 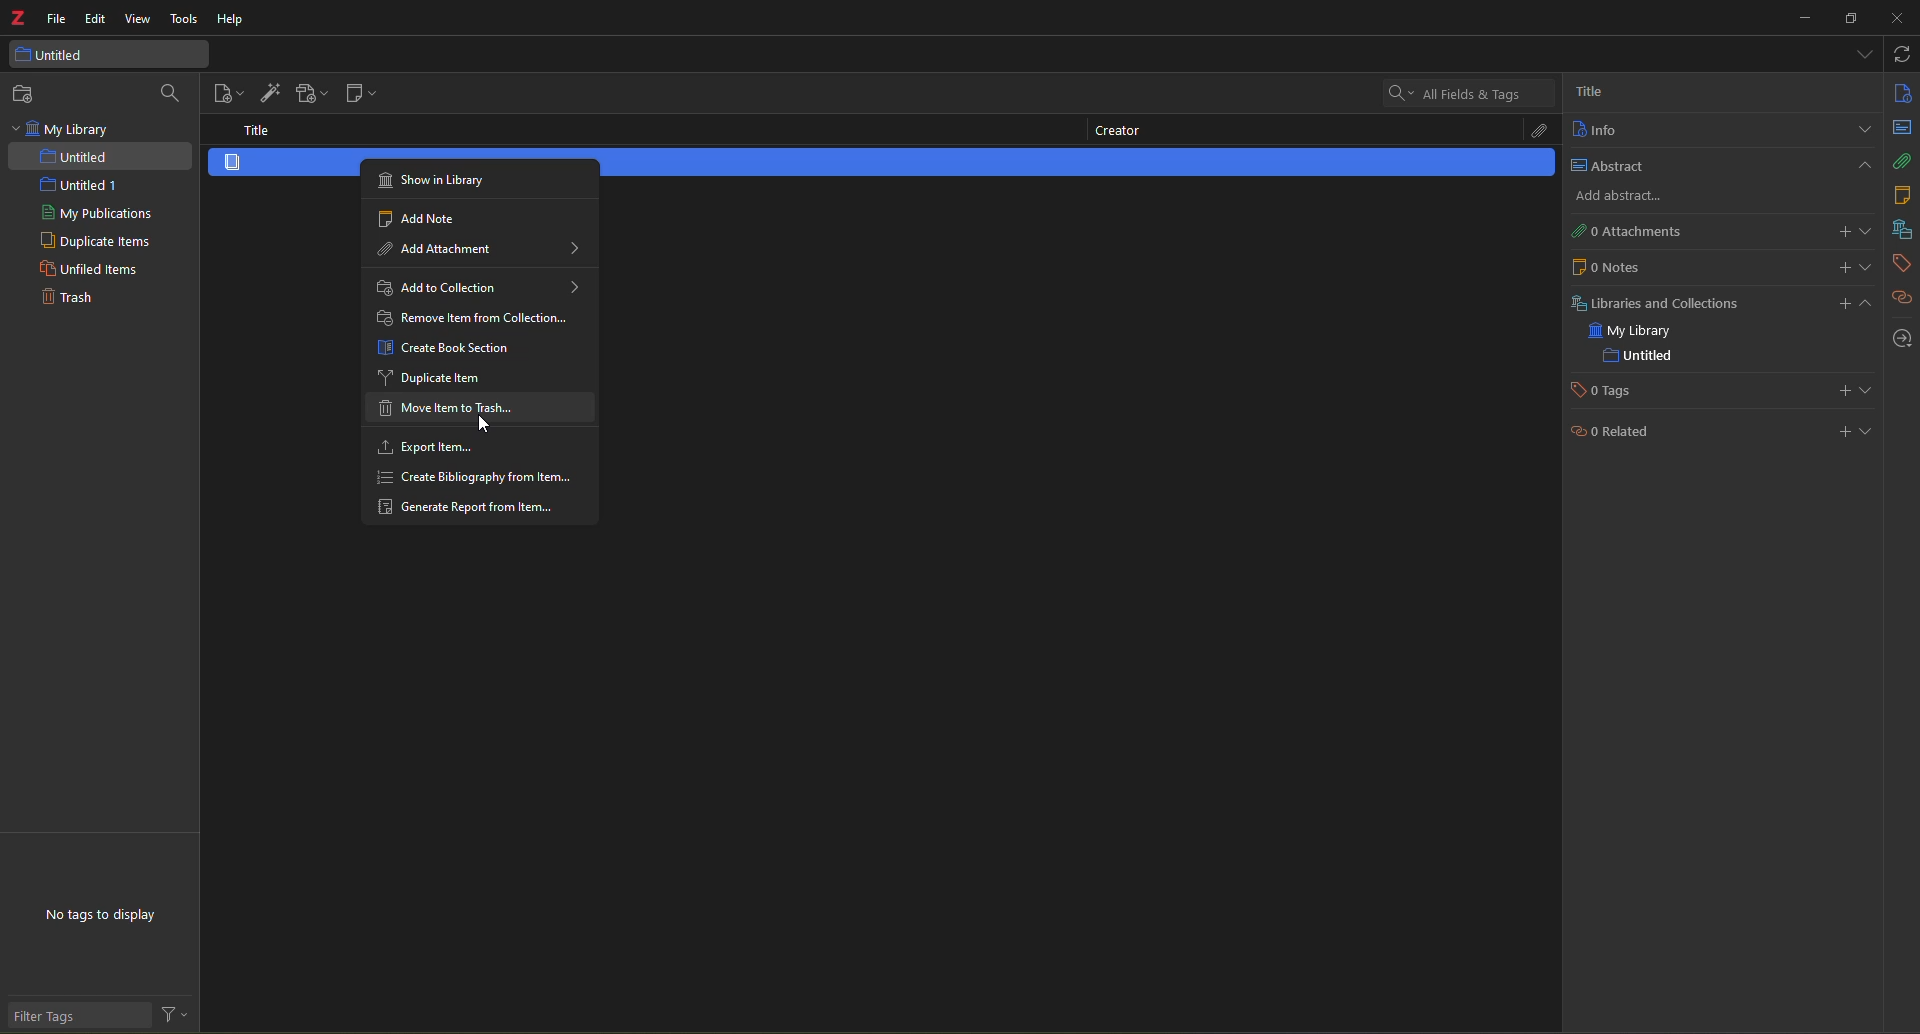 What do you see at coordinates (480, 422) in the screenshot?
I see `cursor` at bounding box center [480, 422].